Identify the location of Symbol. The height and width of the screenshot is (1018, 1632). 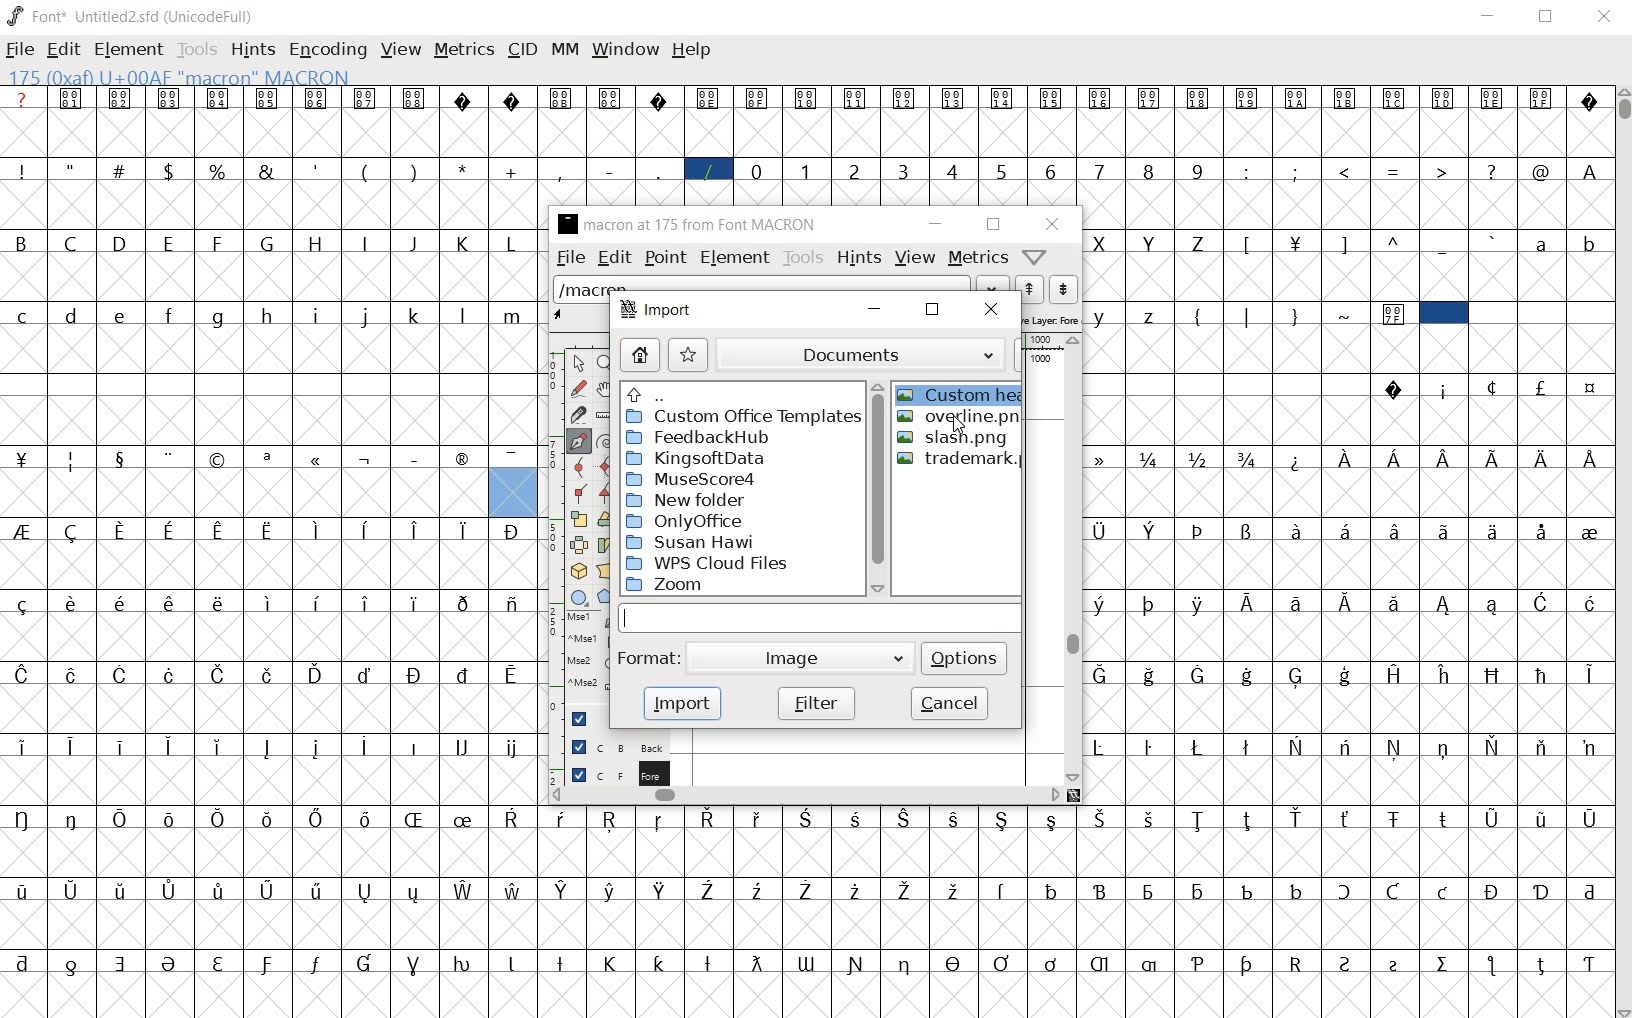
(1495, 747).